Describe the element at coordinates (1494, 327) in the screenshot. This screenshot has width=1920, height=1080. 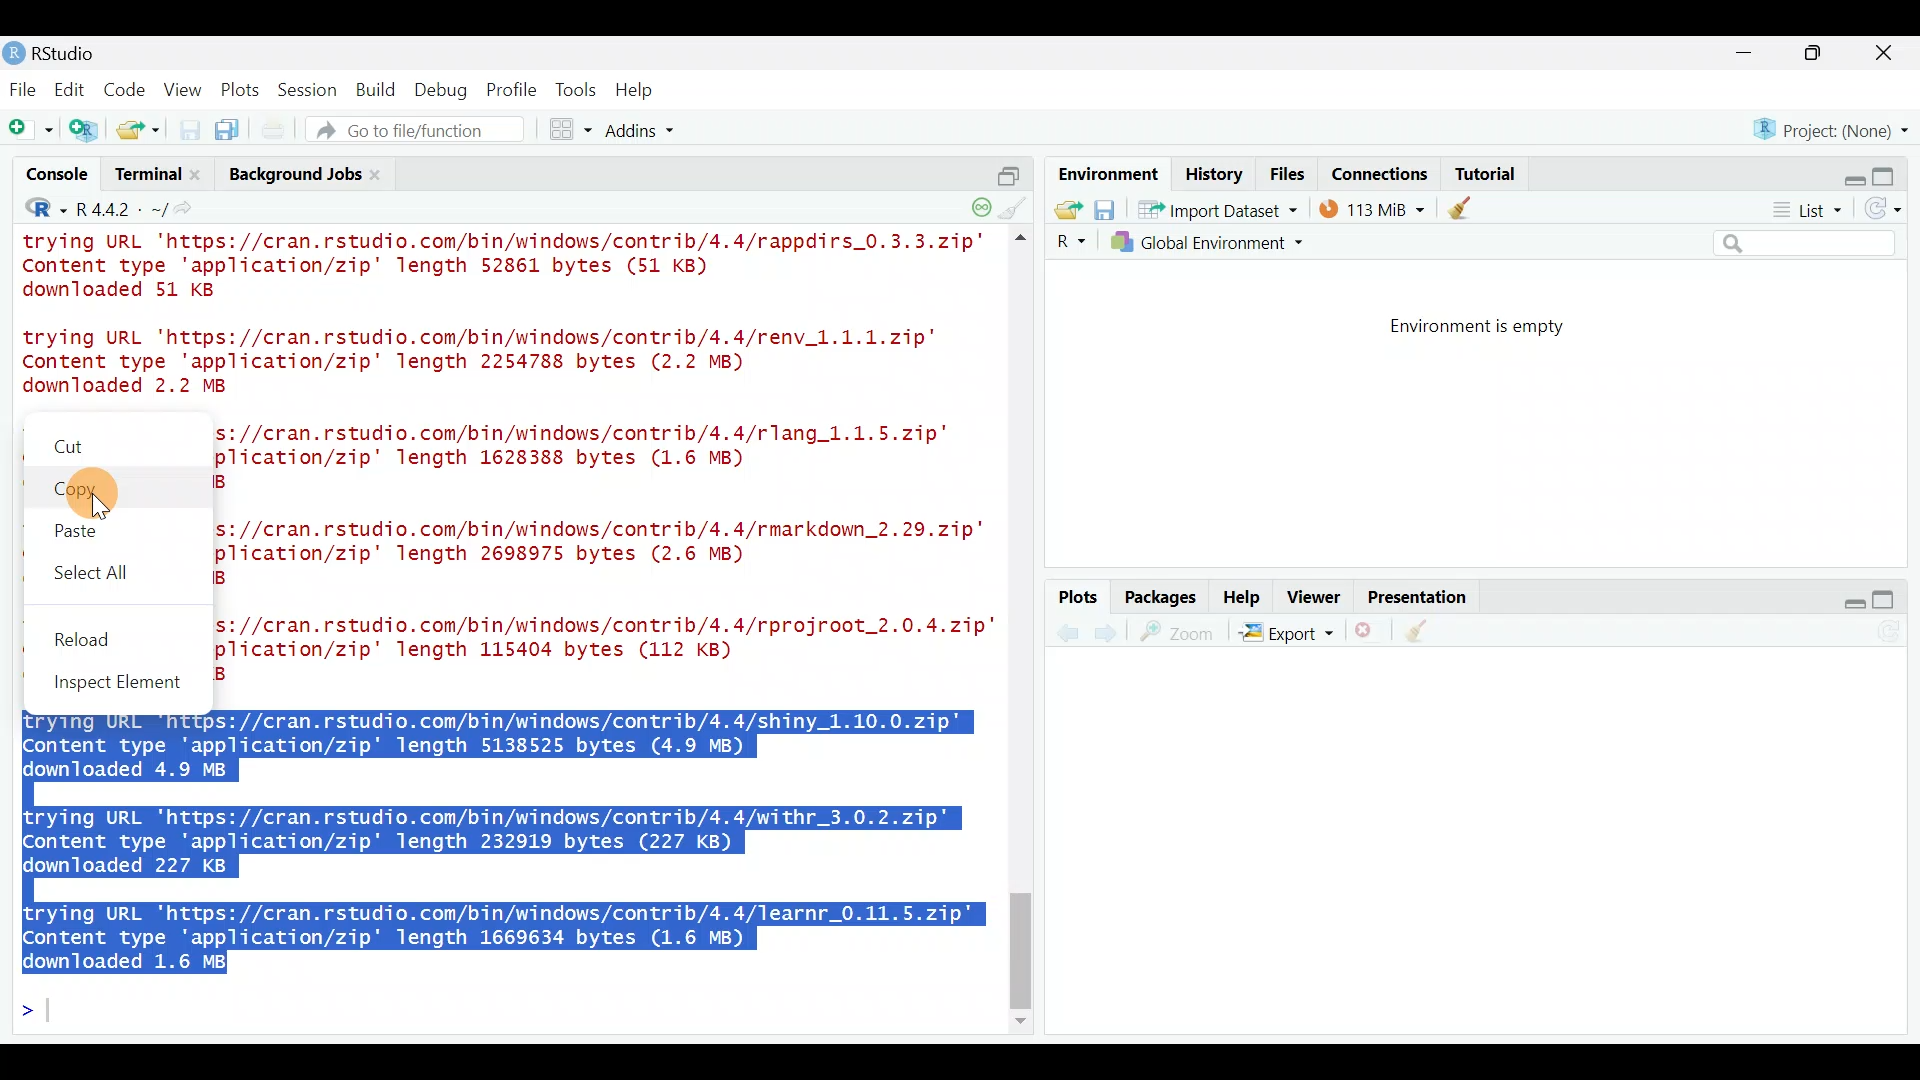
I see `Environment is empty` at that location.